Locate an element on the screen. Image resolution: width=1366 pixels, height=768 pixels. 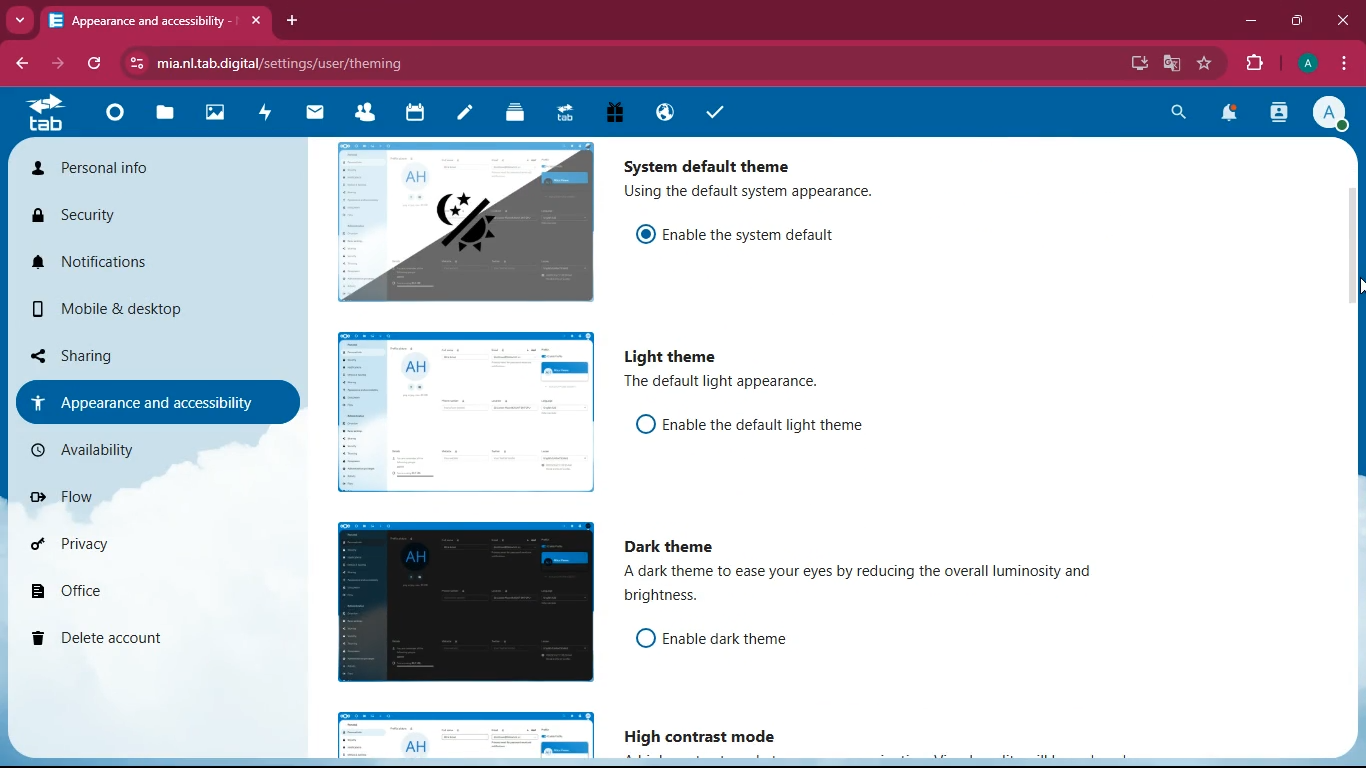
description is located at coordinates (755, 193).